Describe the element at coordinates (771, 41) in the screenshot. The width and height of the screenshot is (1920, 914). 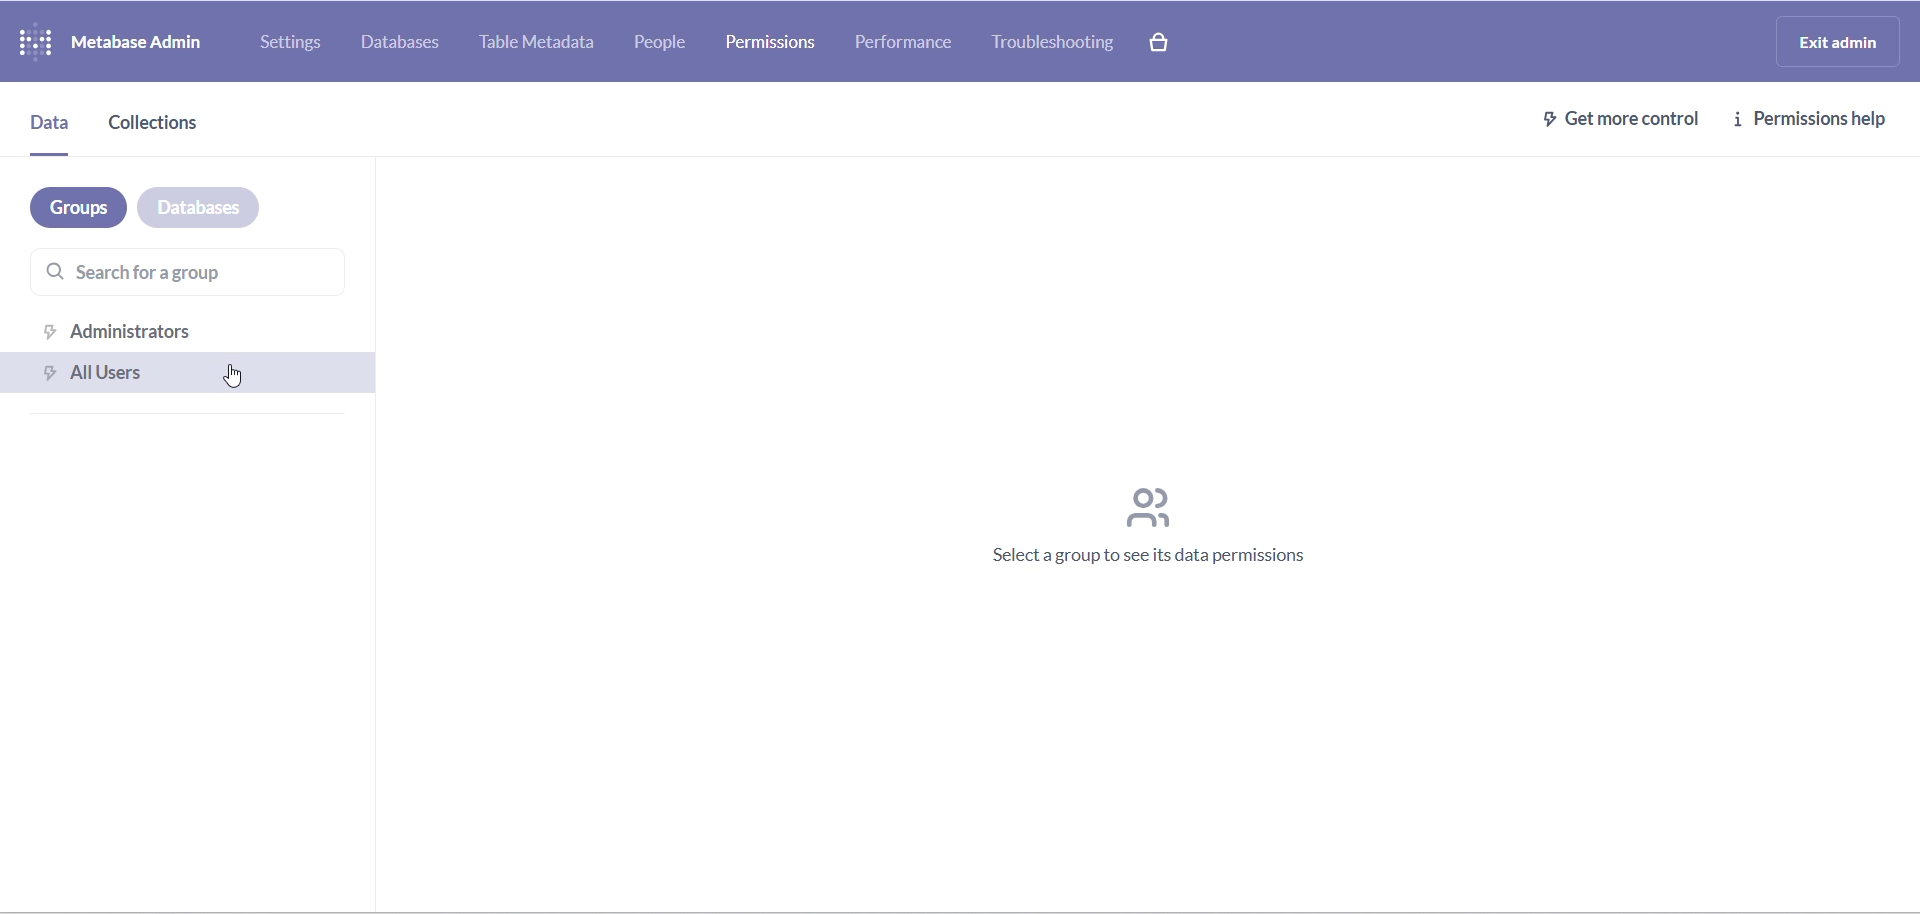
I see `permission` at that location.